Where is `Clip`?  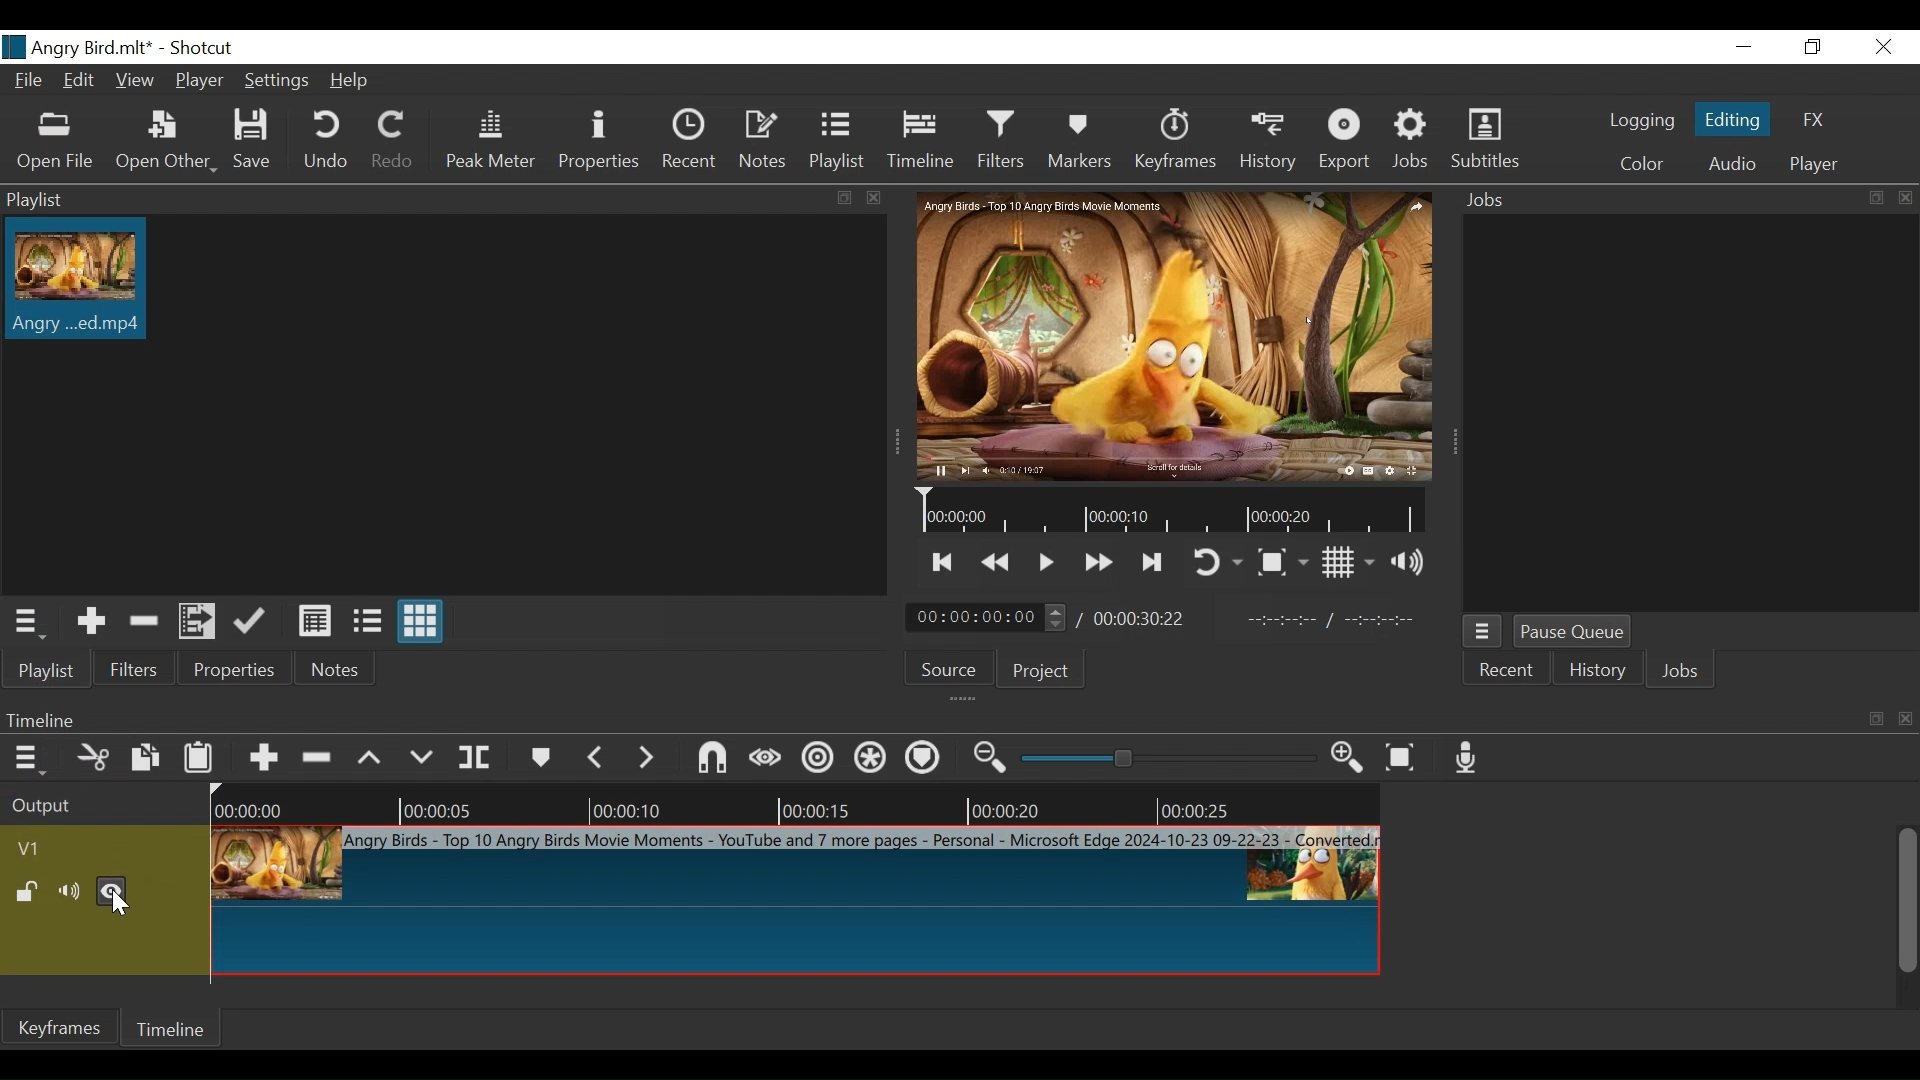 Clip is located at coordinates (794, 898).